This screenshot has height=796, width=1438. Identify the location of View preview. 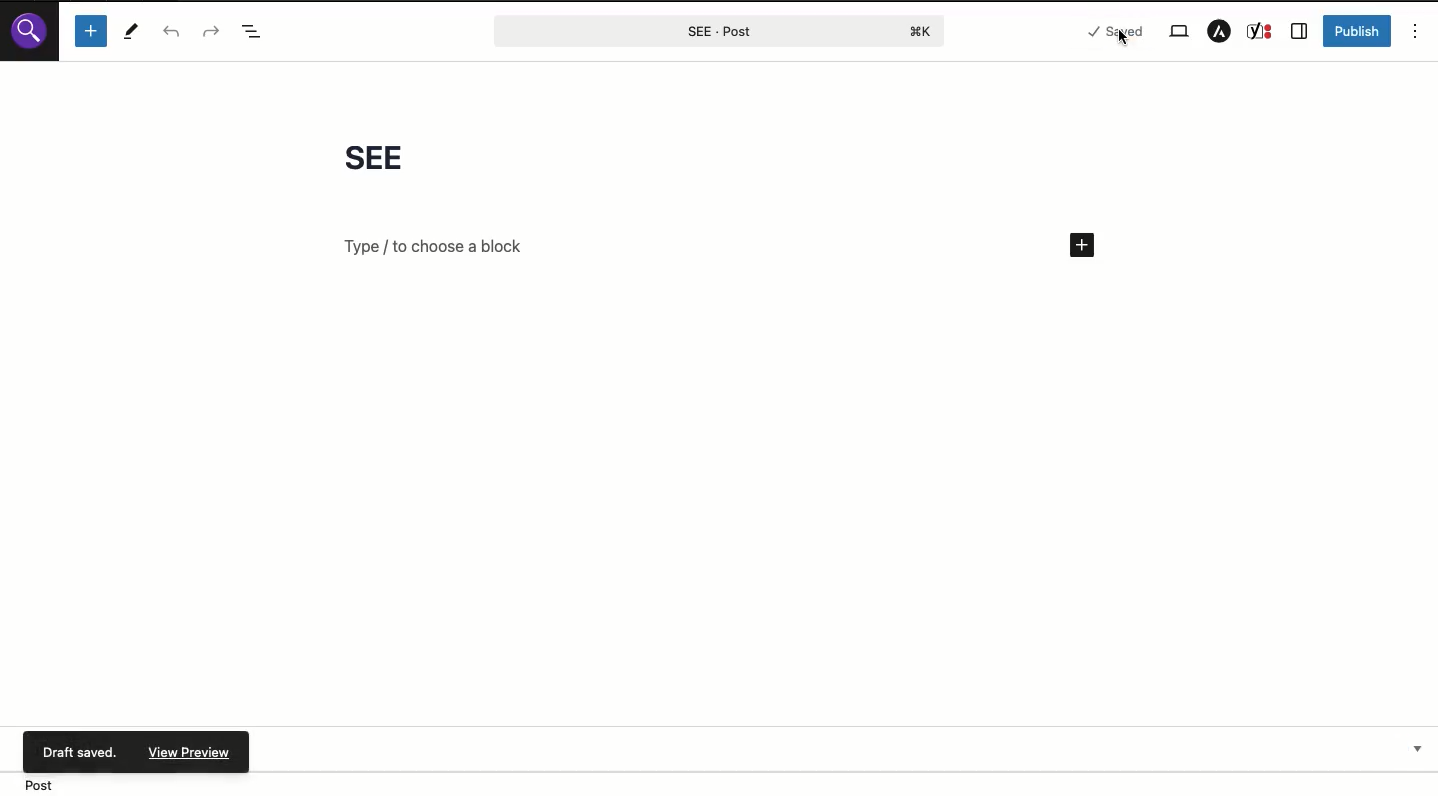
(187, 752).